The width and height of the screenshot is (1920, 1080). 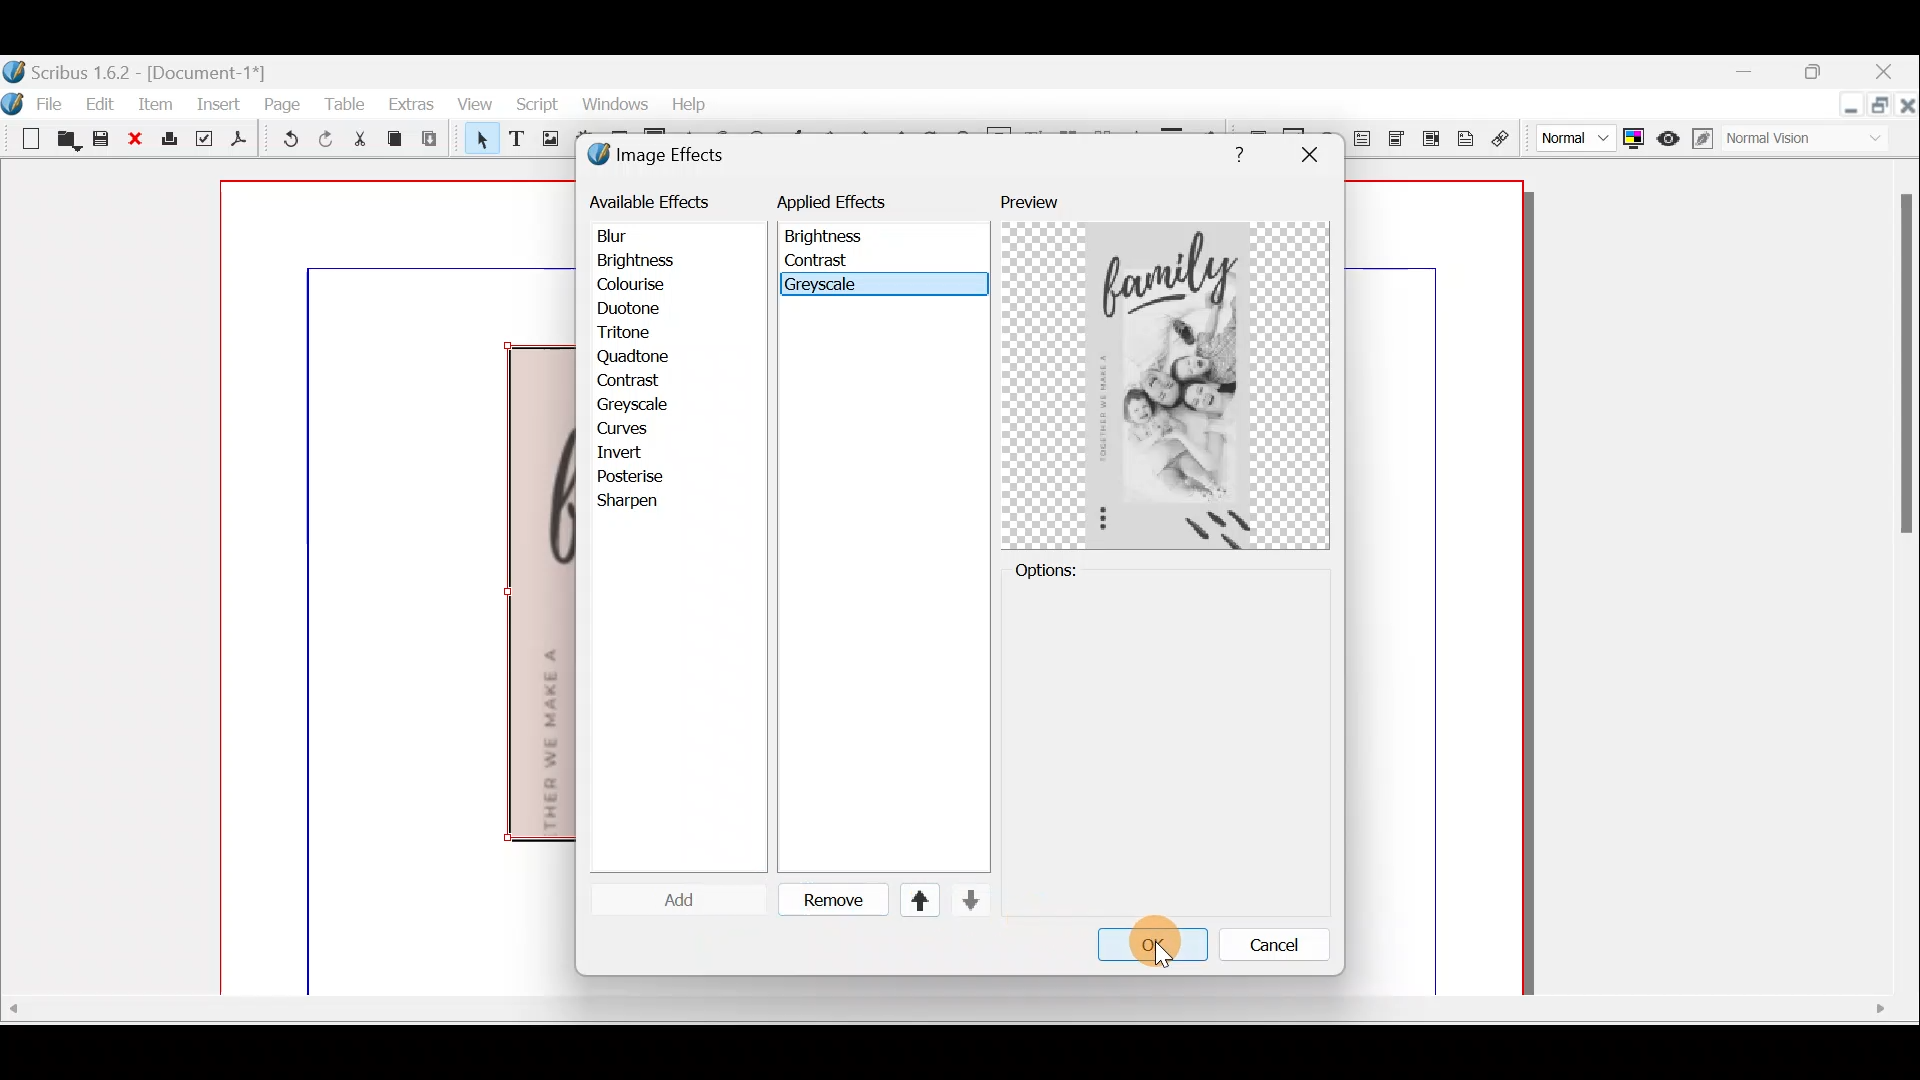 I want to click on New, so click(x=23, y=140).